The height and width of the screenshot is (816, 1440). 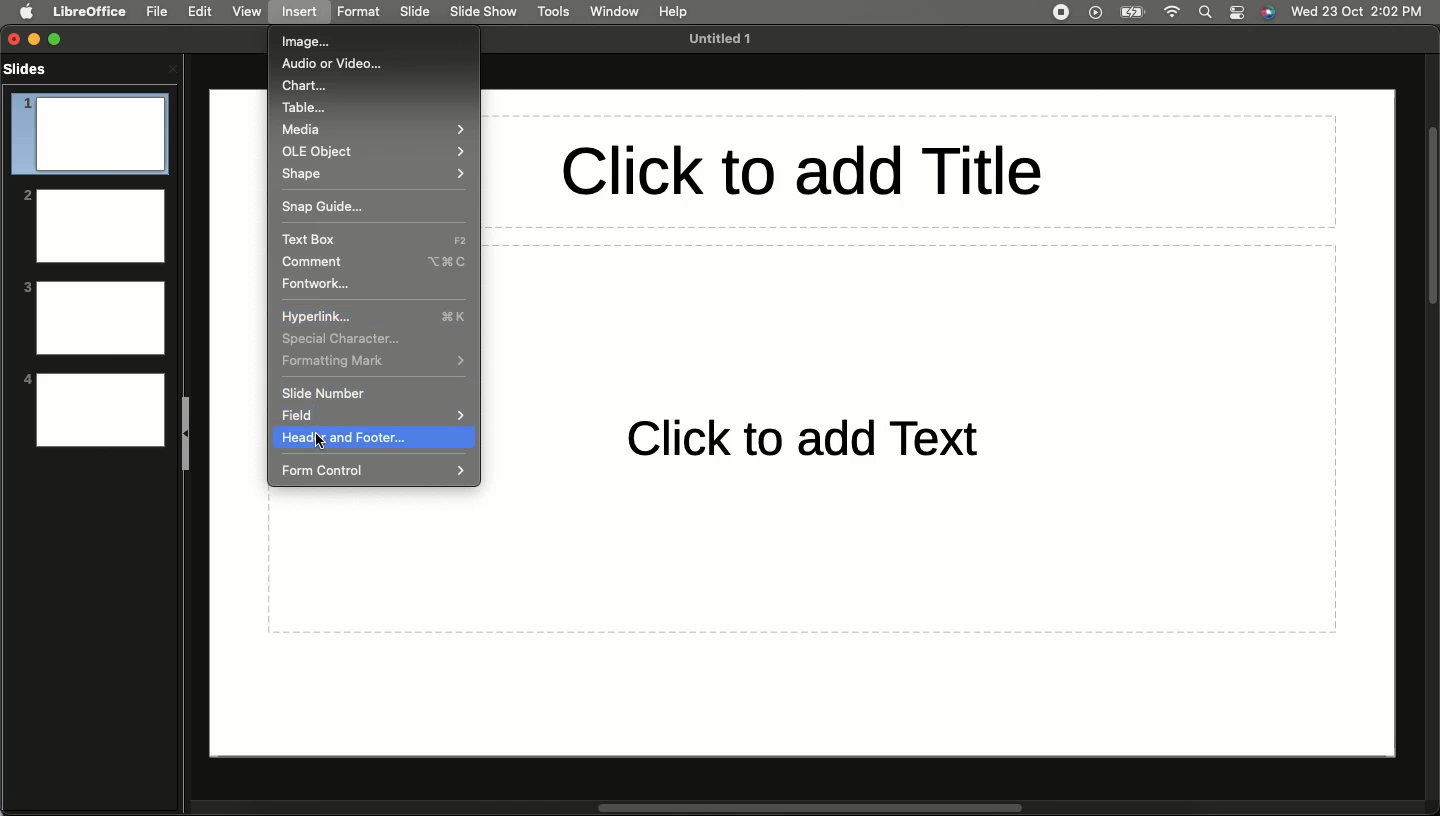 What do you see at coordinates (294, 415) in the screenshot?
I see `Field` at bounding box center [294, 415].